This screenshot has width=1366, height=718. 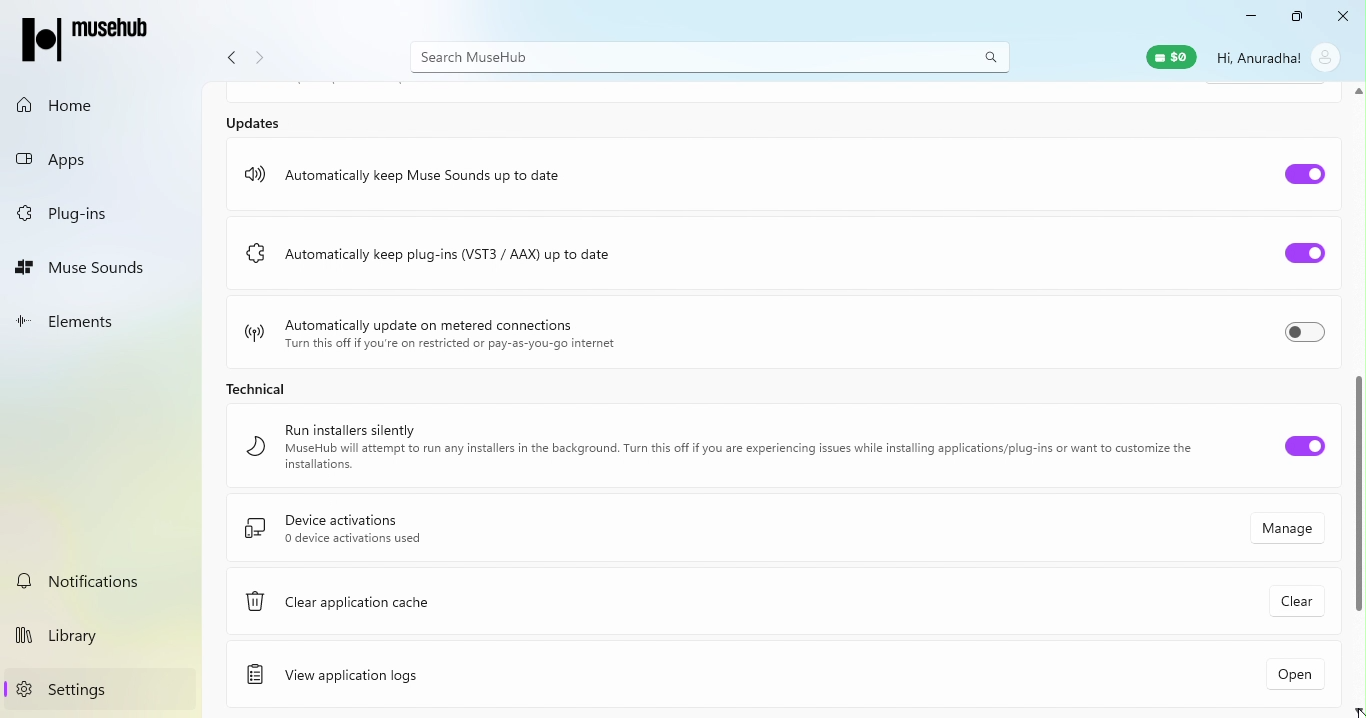 I want to click on Toggle, so click(x=1295, y=248).